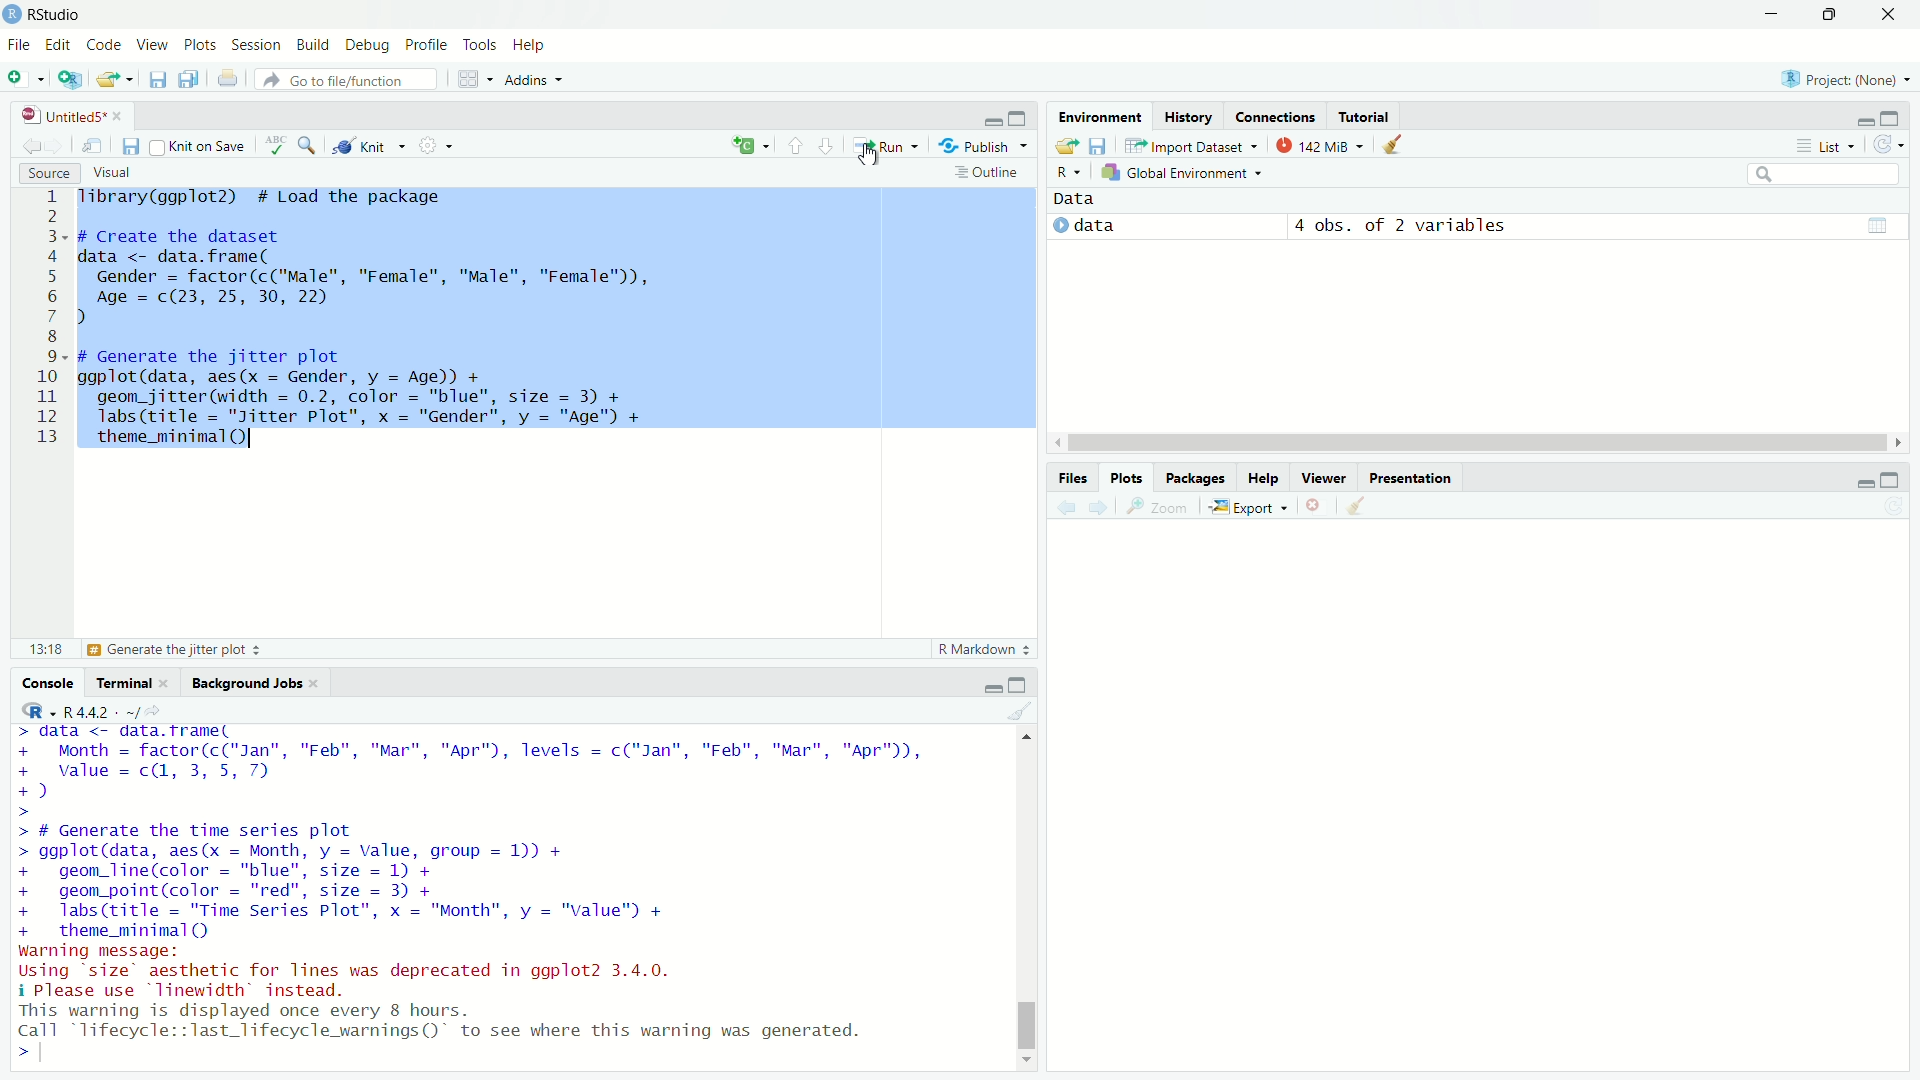 The height and width of the screenshot is (1080, 1920). I want to click on profile, so click(428, 43).